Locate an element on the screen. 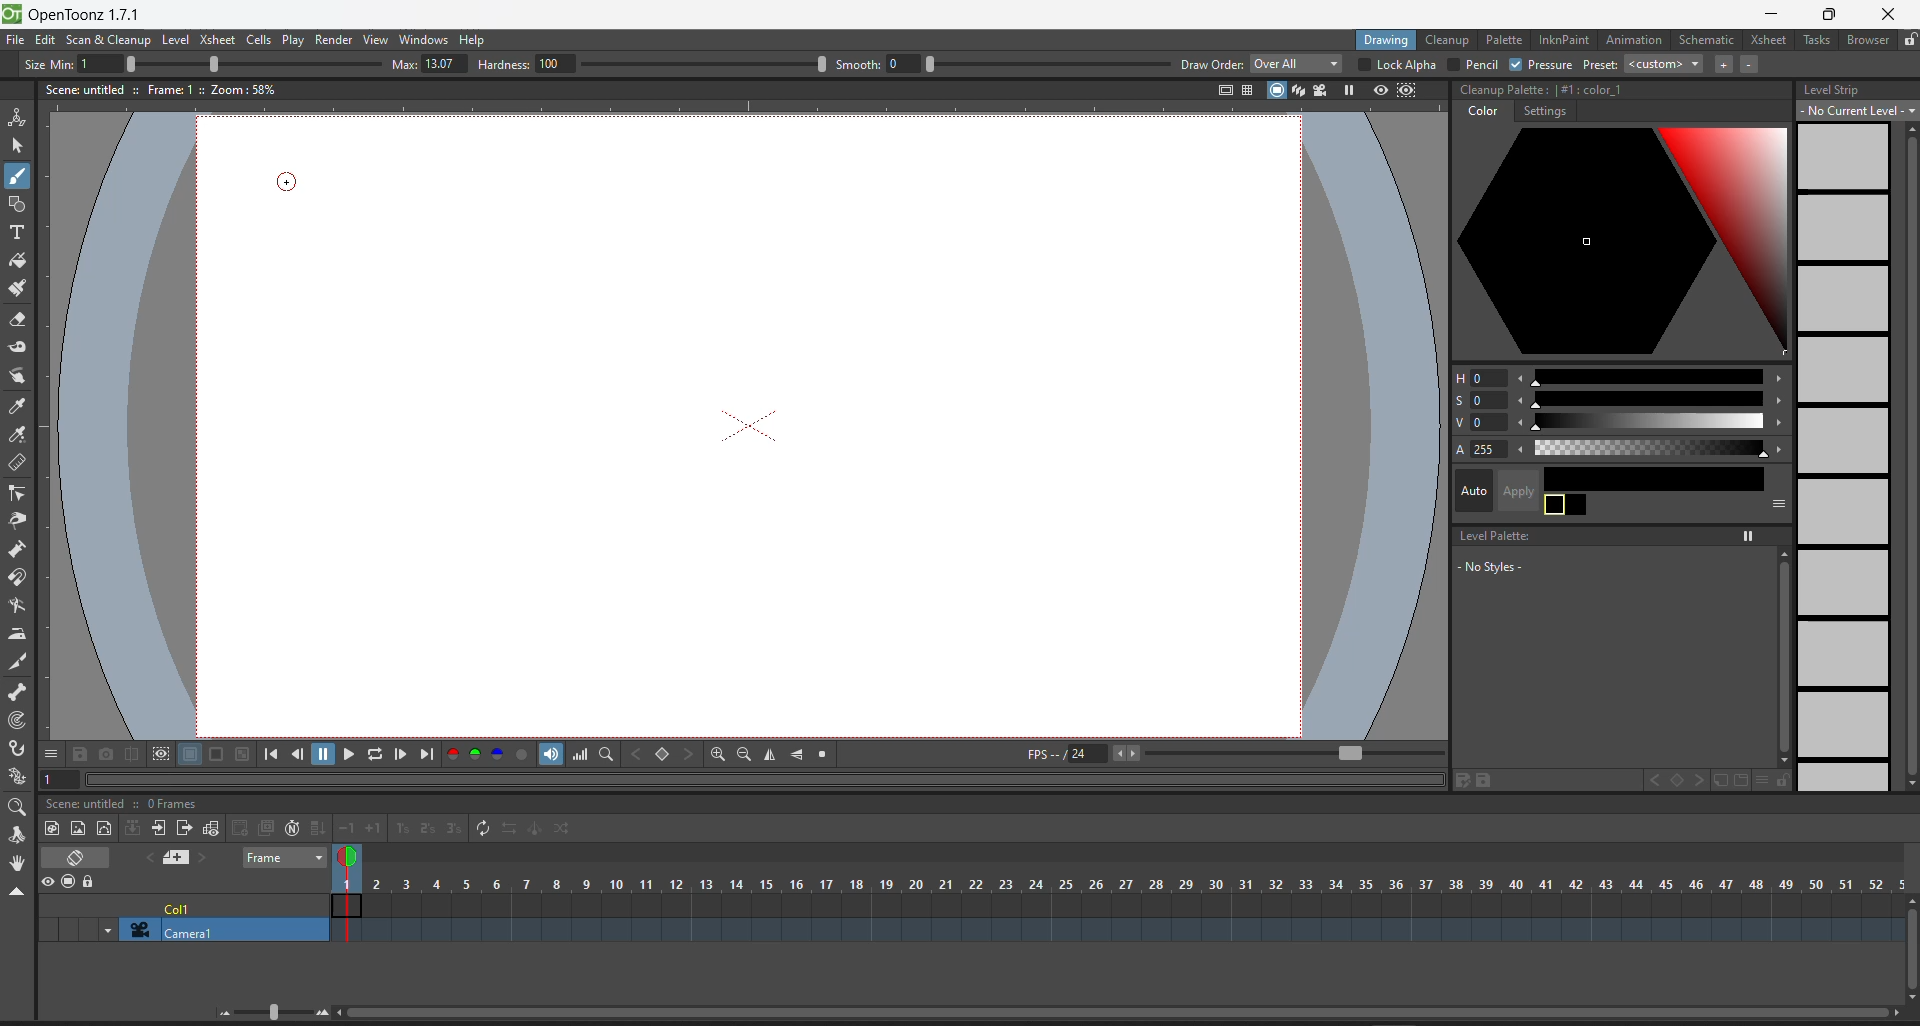 This screenshot has height=1026, width=1920. repeat is located at coordinates (481, 827).